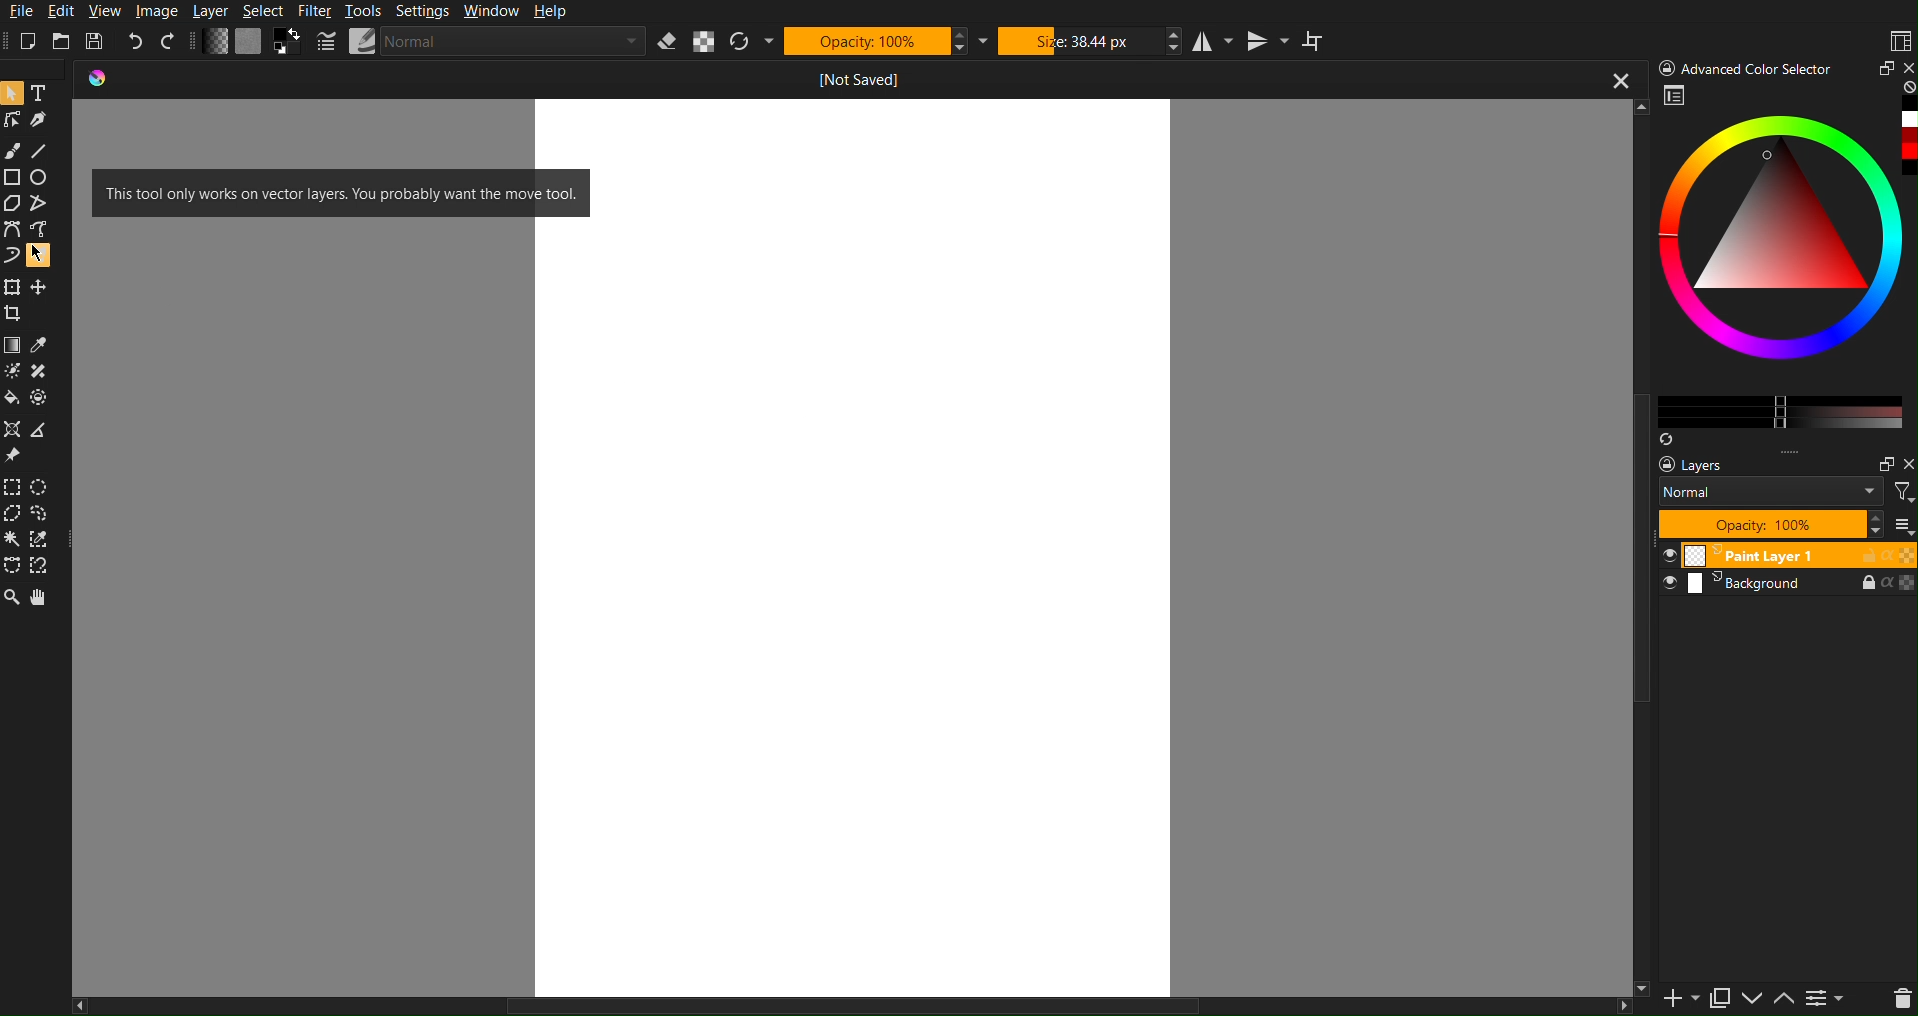 The height and width of the screenshot is (1016, 1918). I want to click on Normal, so click(1771, 491).